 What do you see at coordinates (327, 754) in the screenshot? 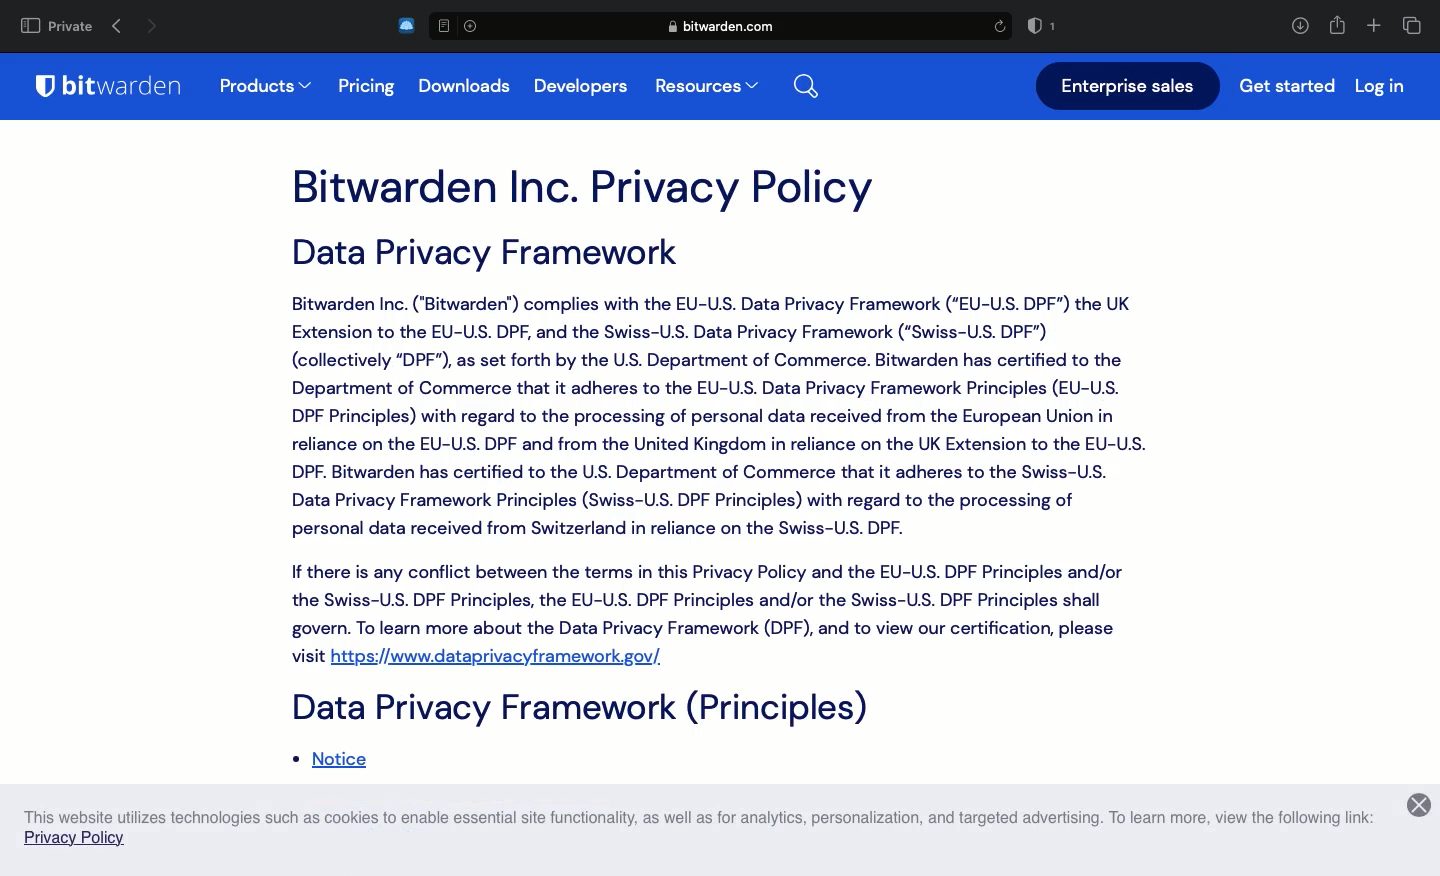
I see `notice` at bounding box center [327, 754].